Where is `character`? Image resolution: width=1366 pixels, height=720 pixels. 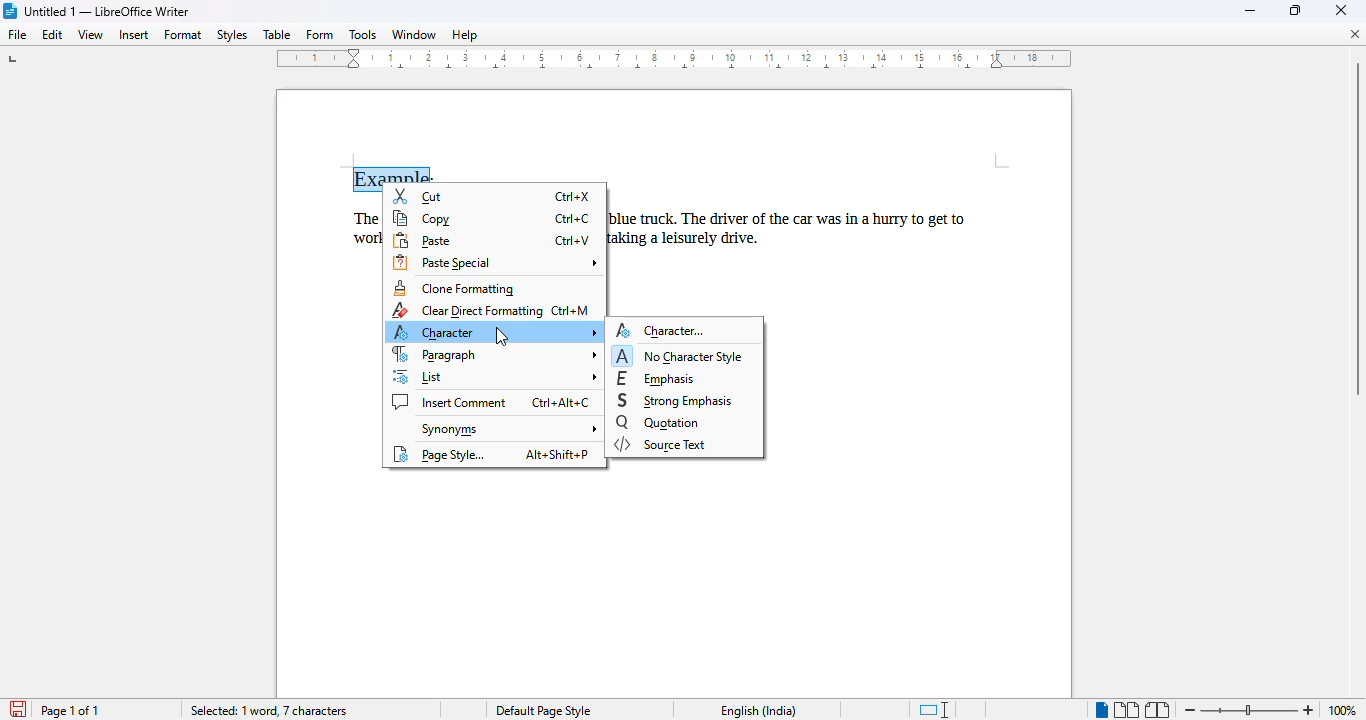 character is located at coordinates (664, 330).